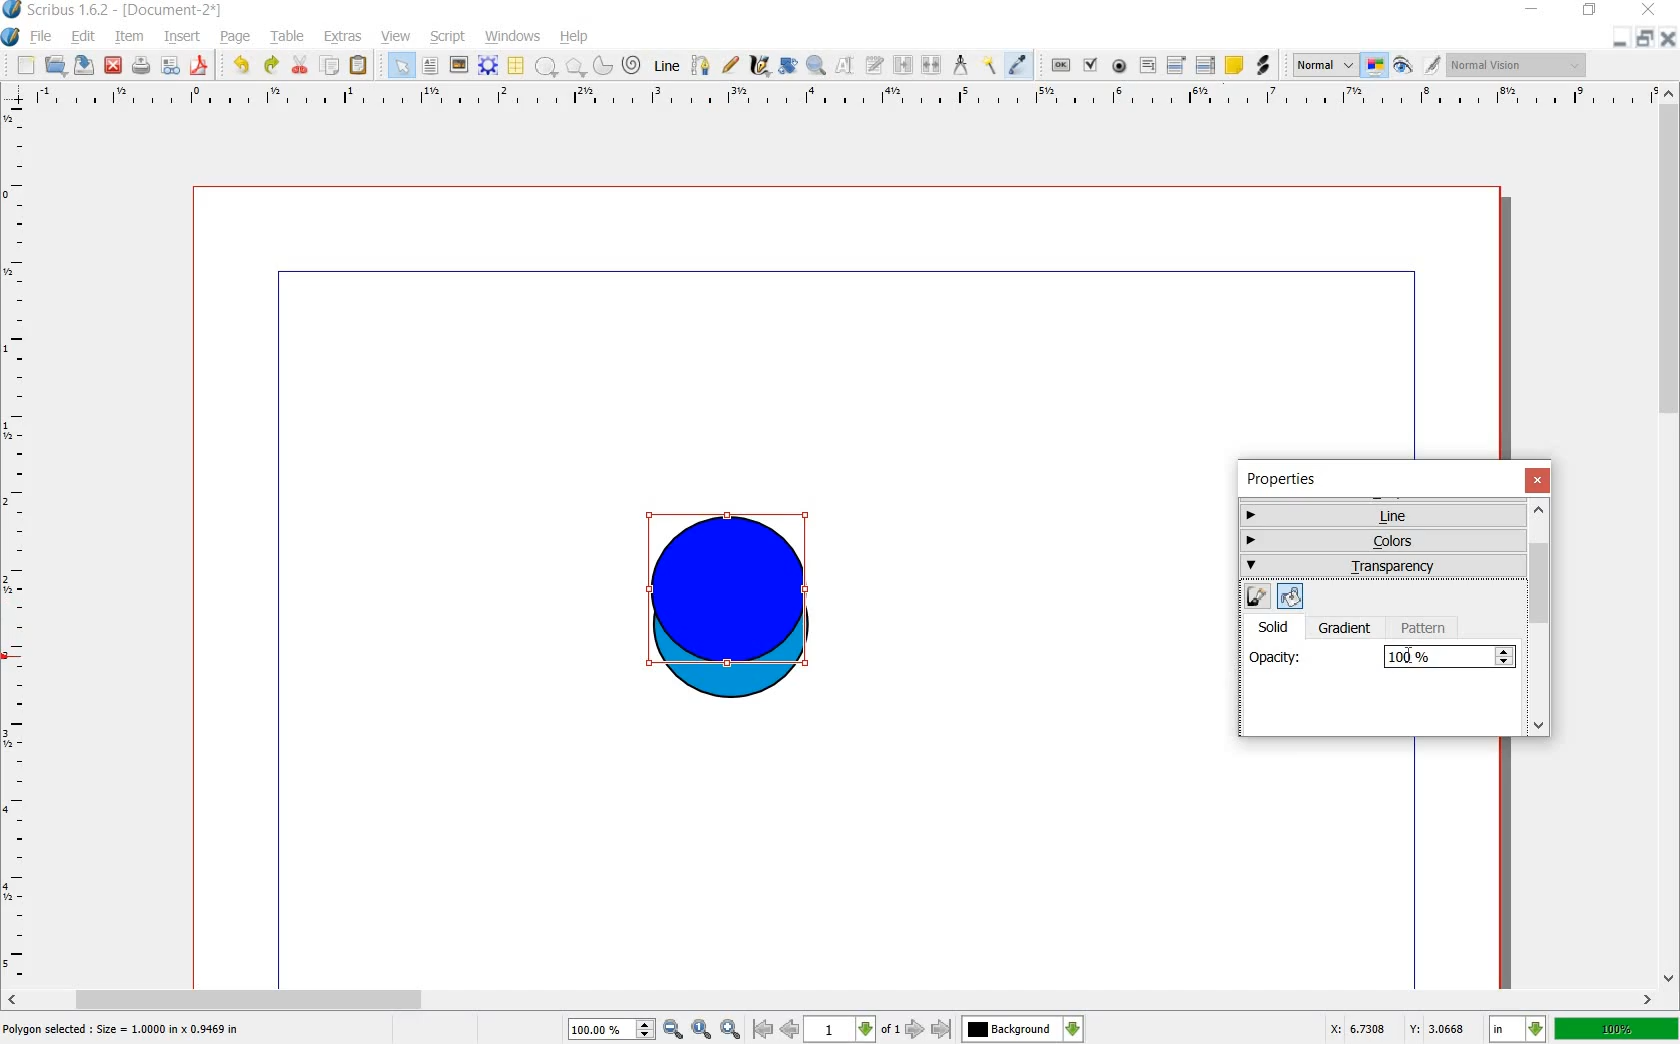  What do you see at coordinates (1346, 629) in the screenshot?
I see `gradient` at bounding box center [1346, 629].